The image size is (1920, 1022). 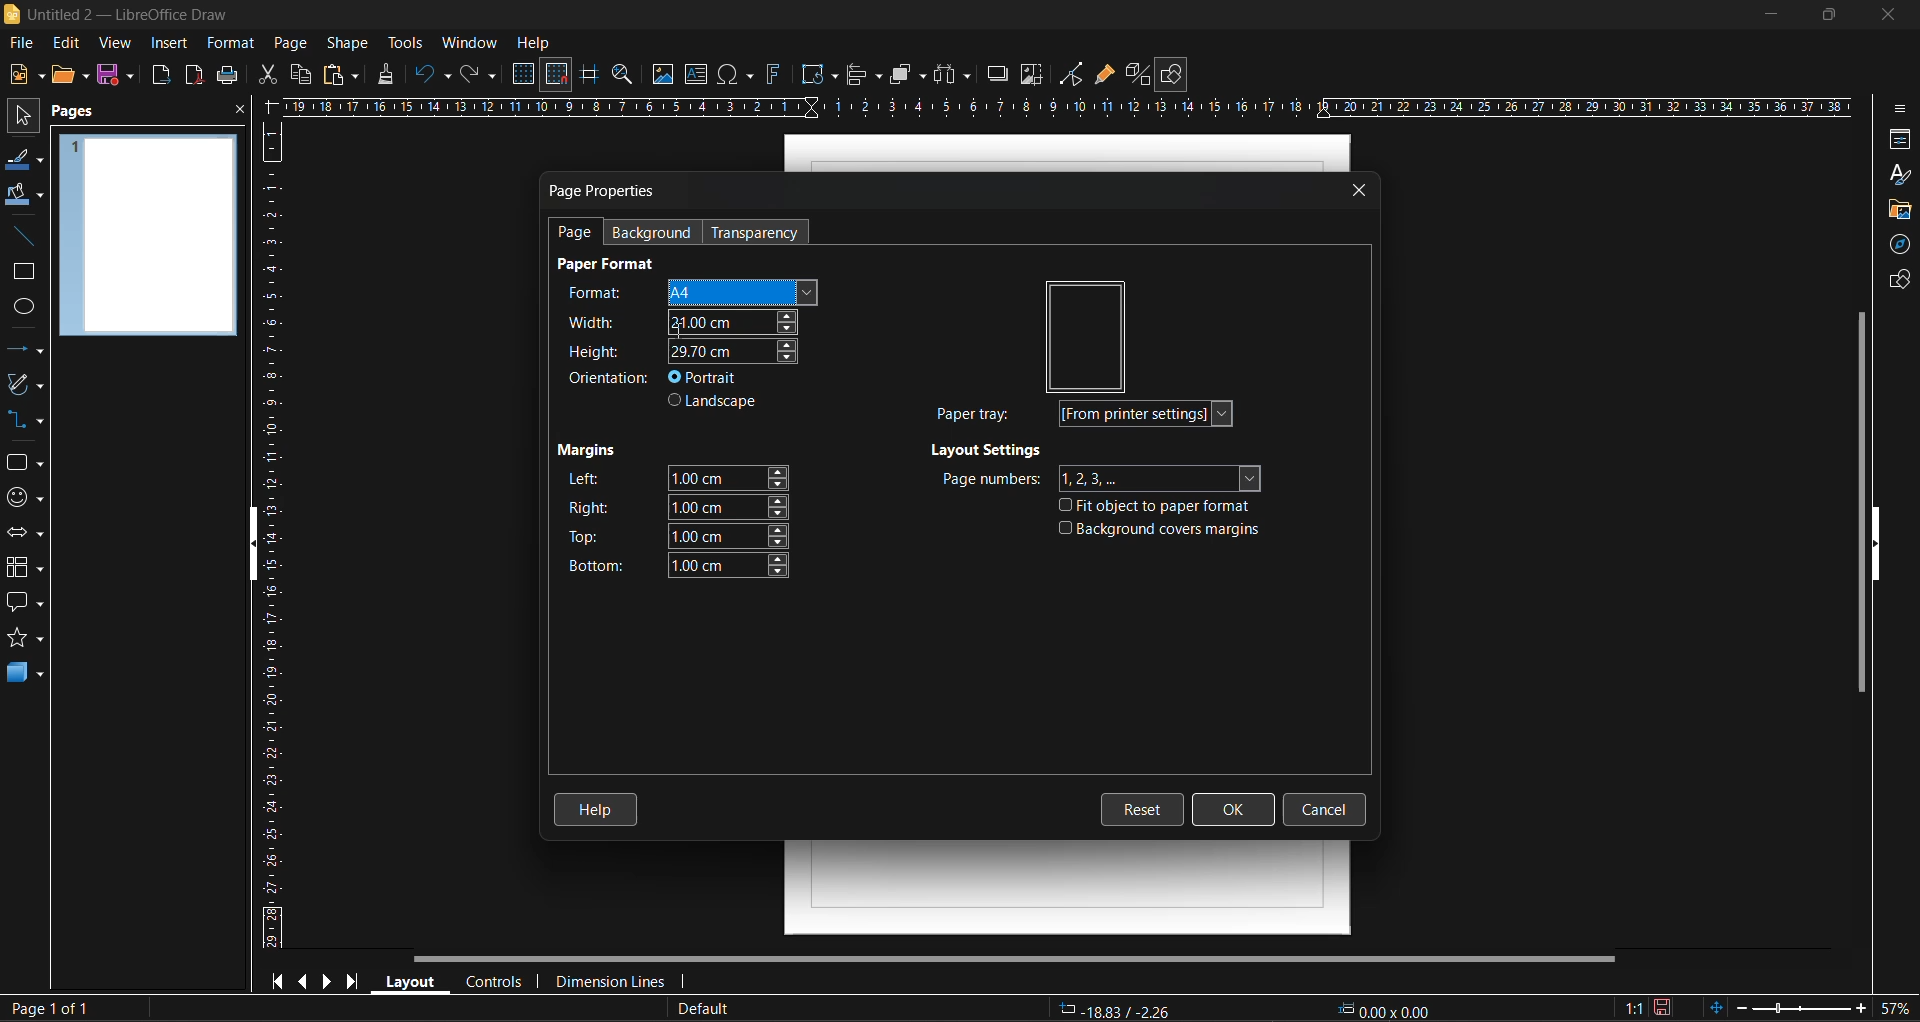 What do you see at coordinates (1074, 76) in the screenshot?
I see `toggle point` at bounding box center [1074, 76].